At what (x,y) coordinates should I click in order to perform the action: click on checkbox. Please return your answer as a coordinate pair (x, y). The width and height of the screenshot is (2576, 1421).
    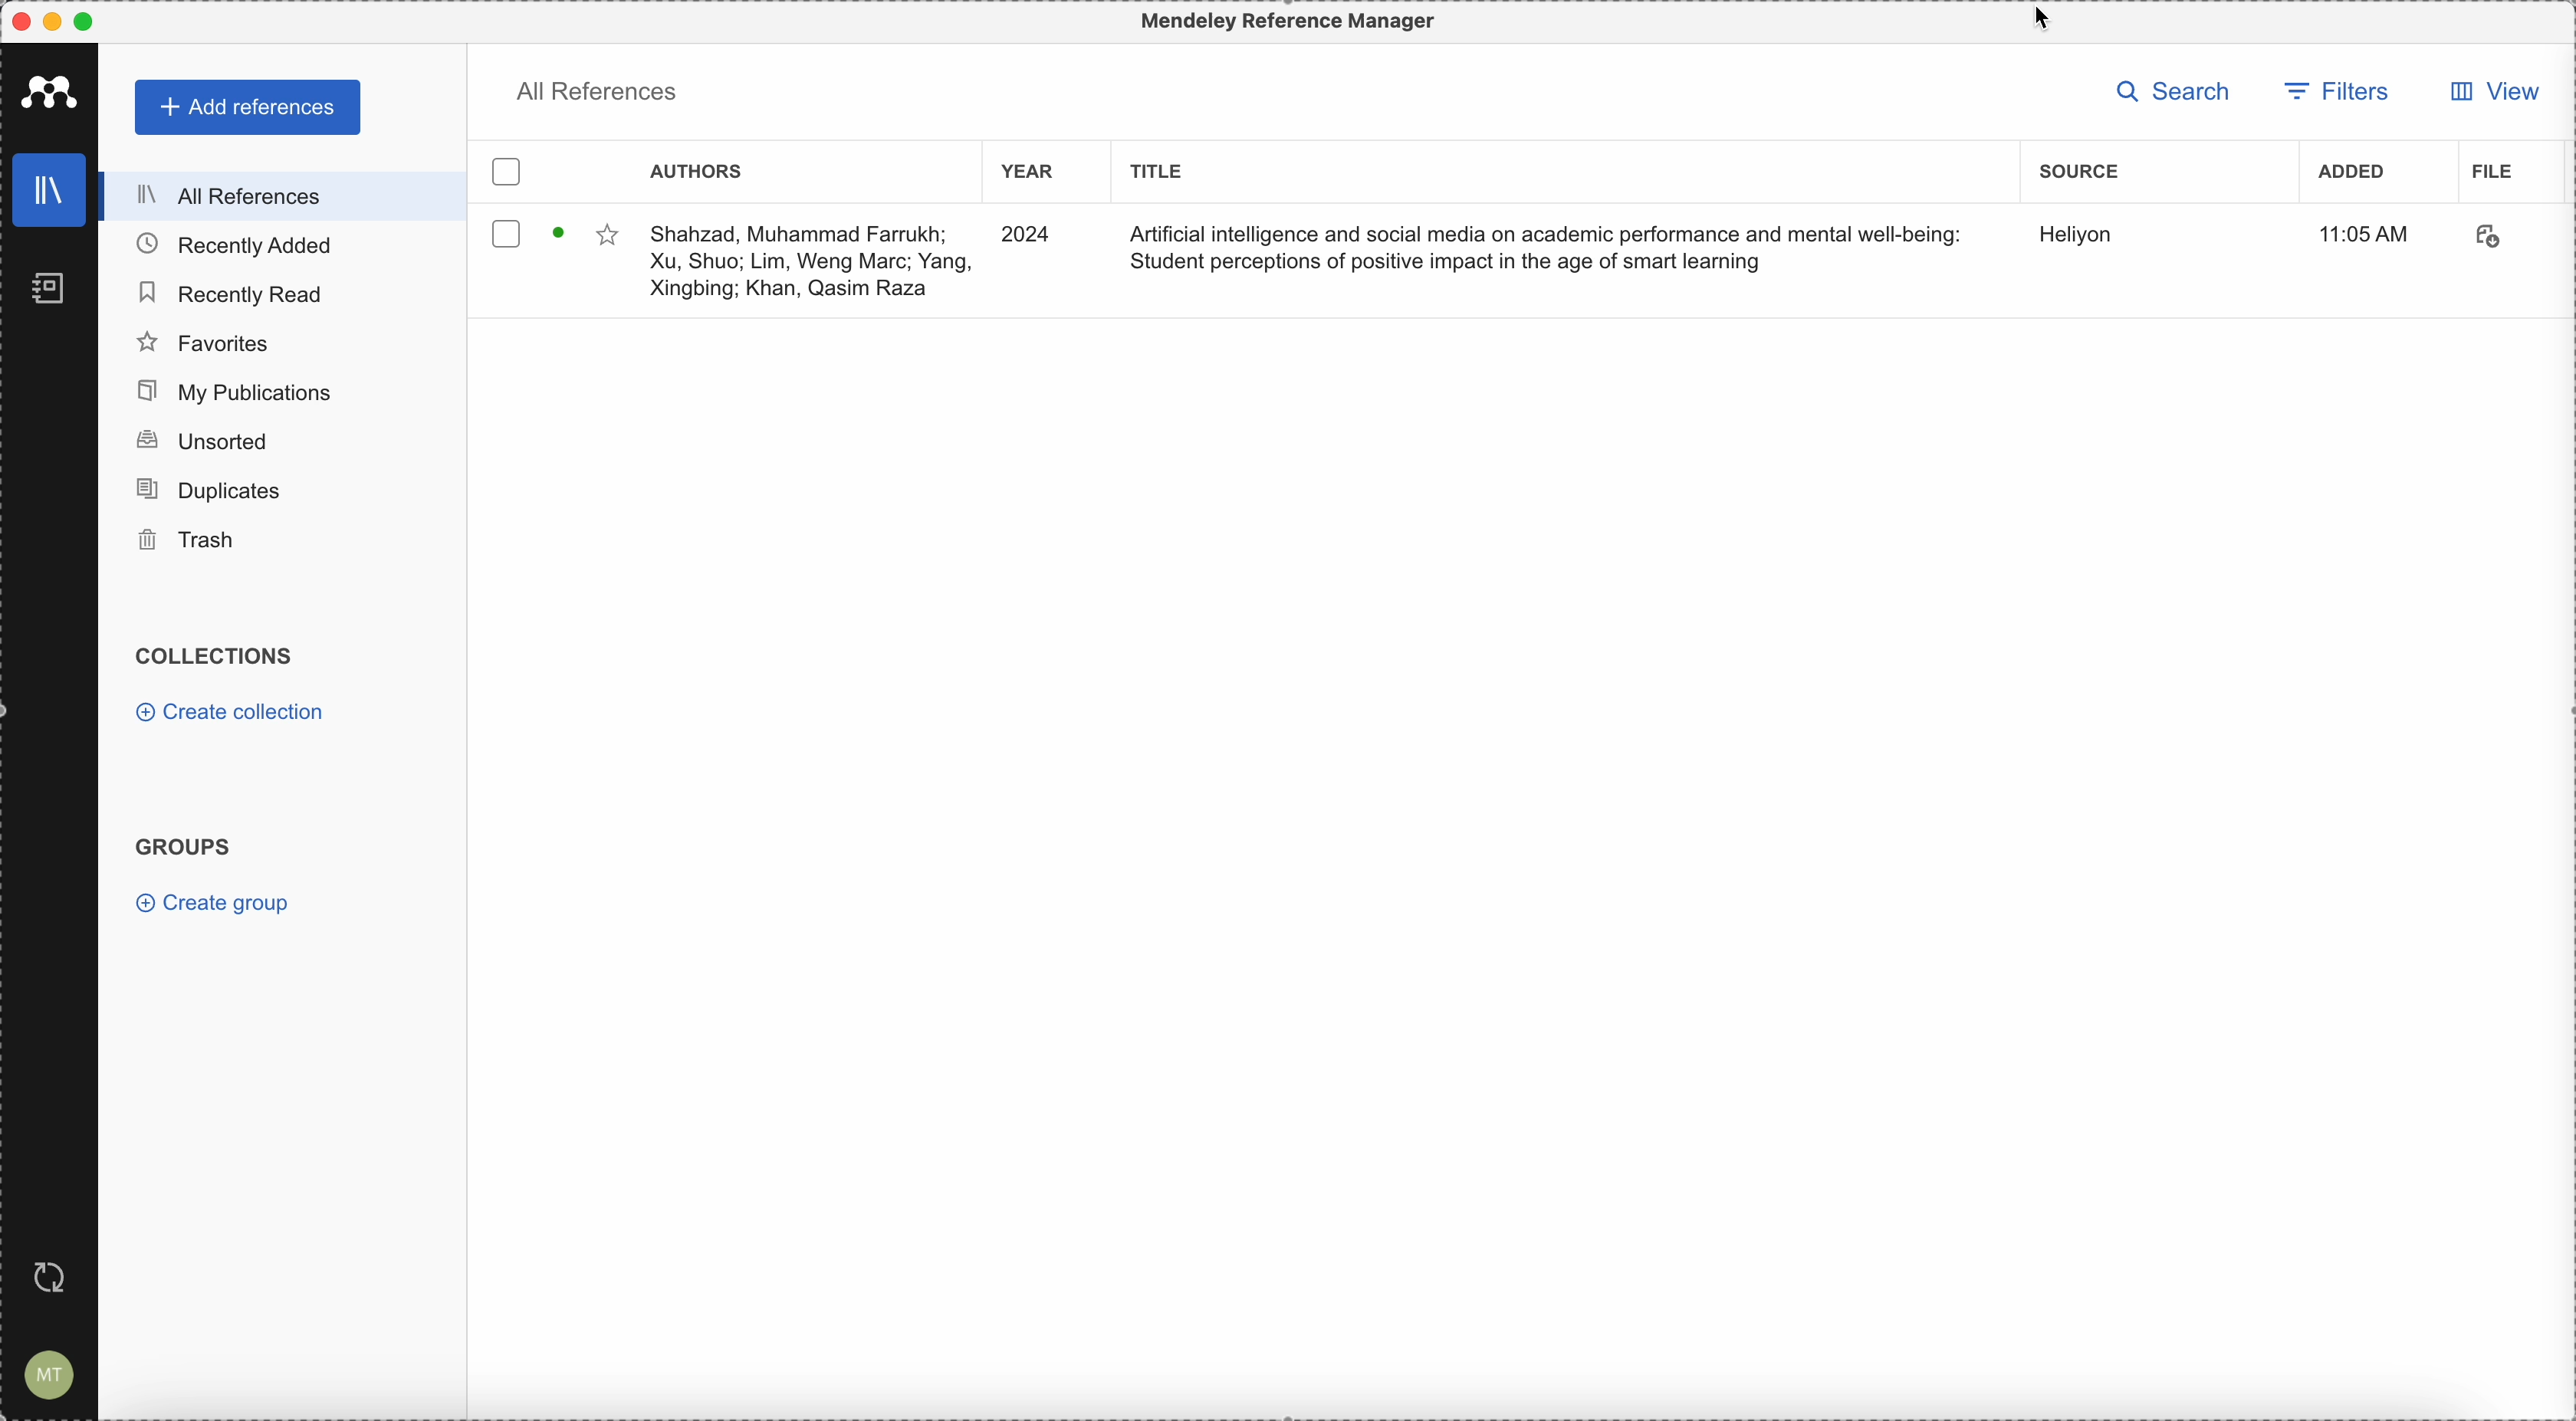
    Looking at the image, I should click on (504, 233).